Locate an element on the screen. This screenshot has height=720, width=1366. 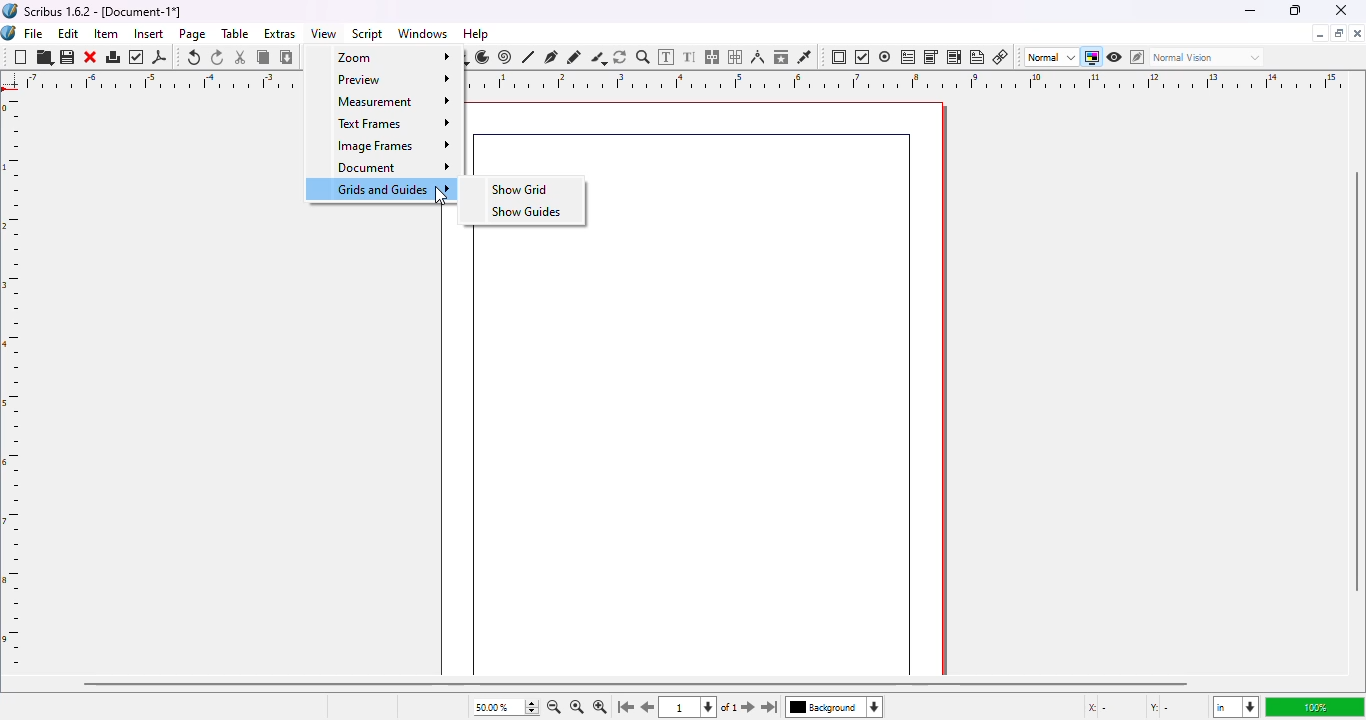
redo is located at coordinates (218, 58).